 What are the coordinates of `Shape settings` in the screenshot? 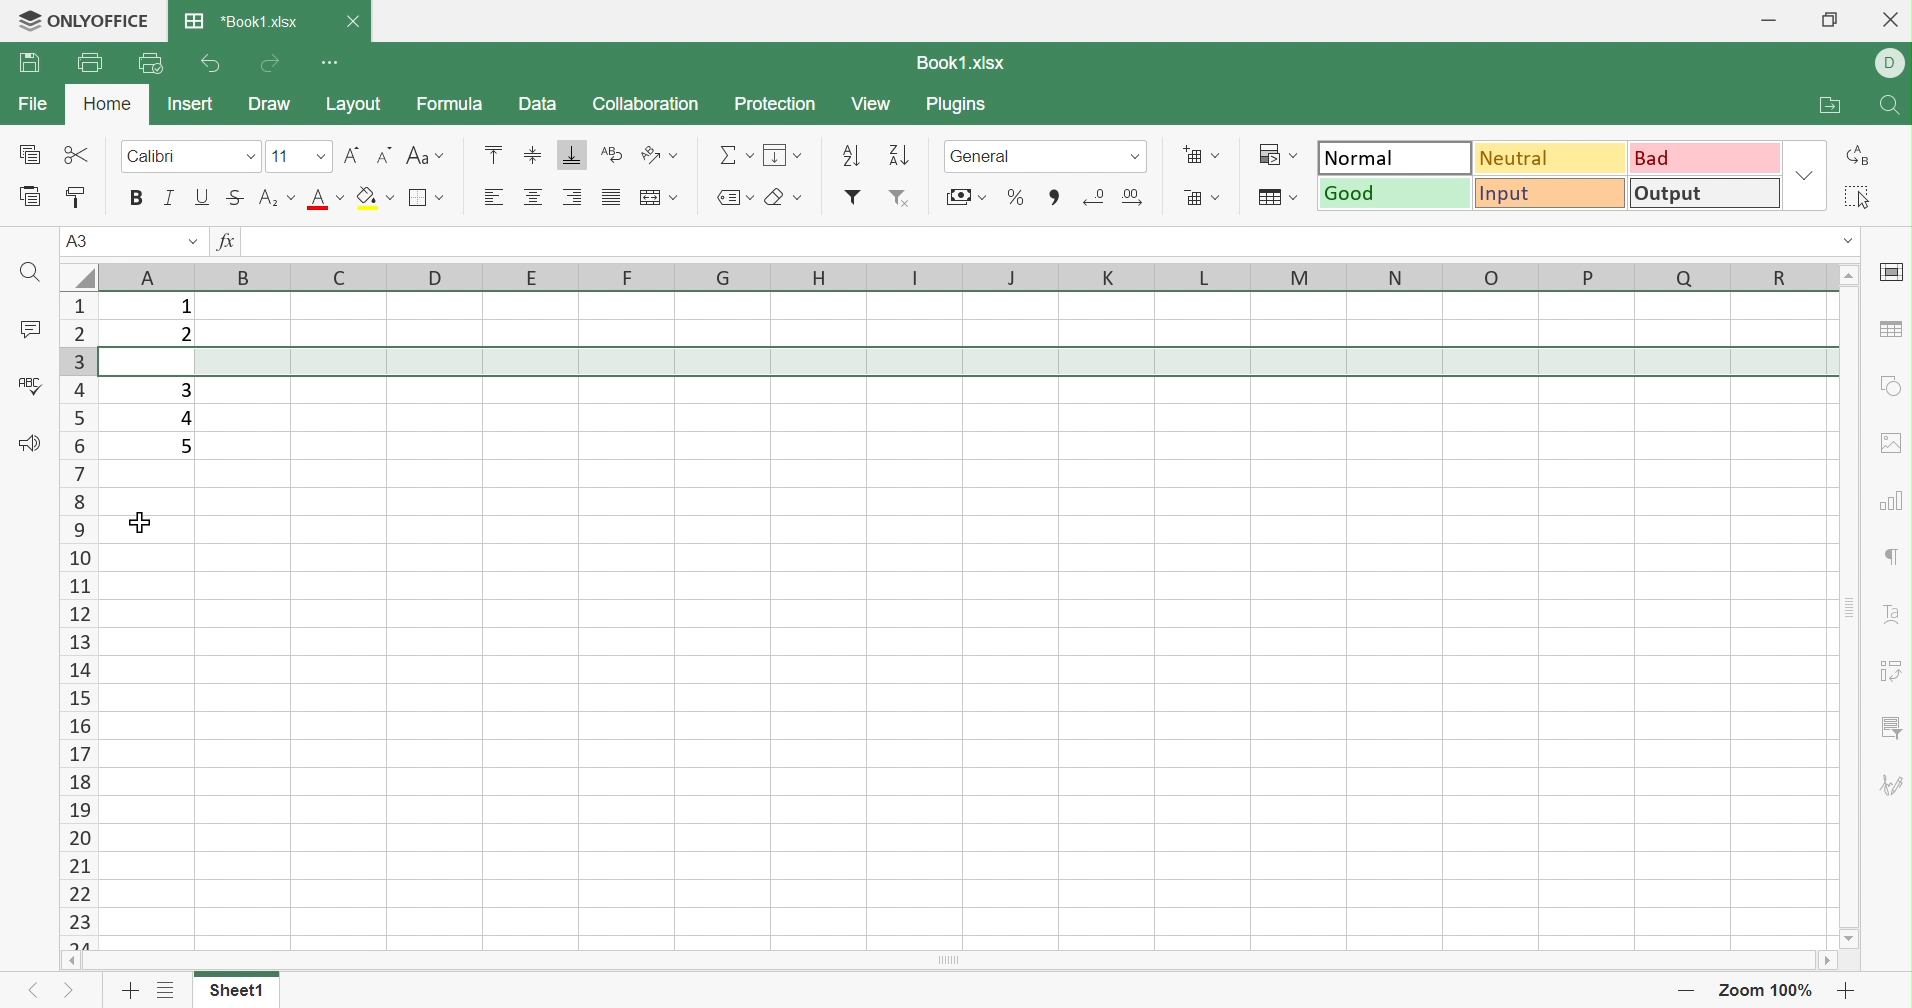 It's located at (1889, 386).